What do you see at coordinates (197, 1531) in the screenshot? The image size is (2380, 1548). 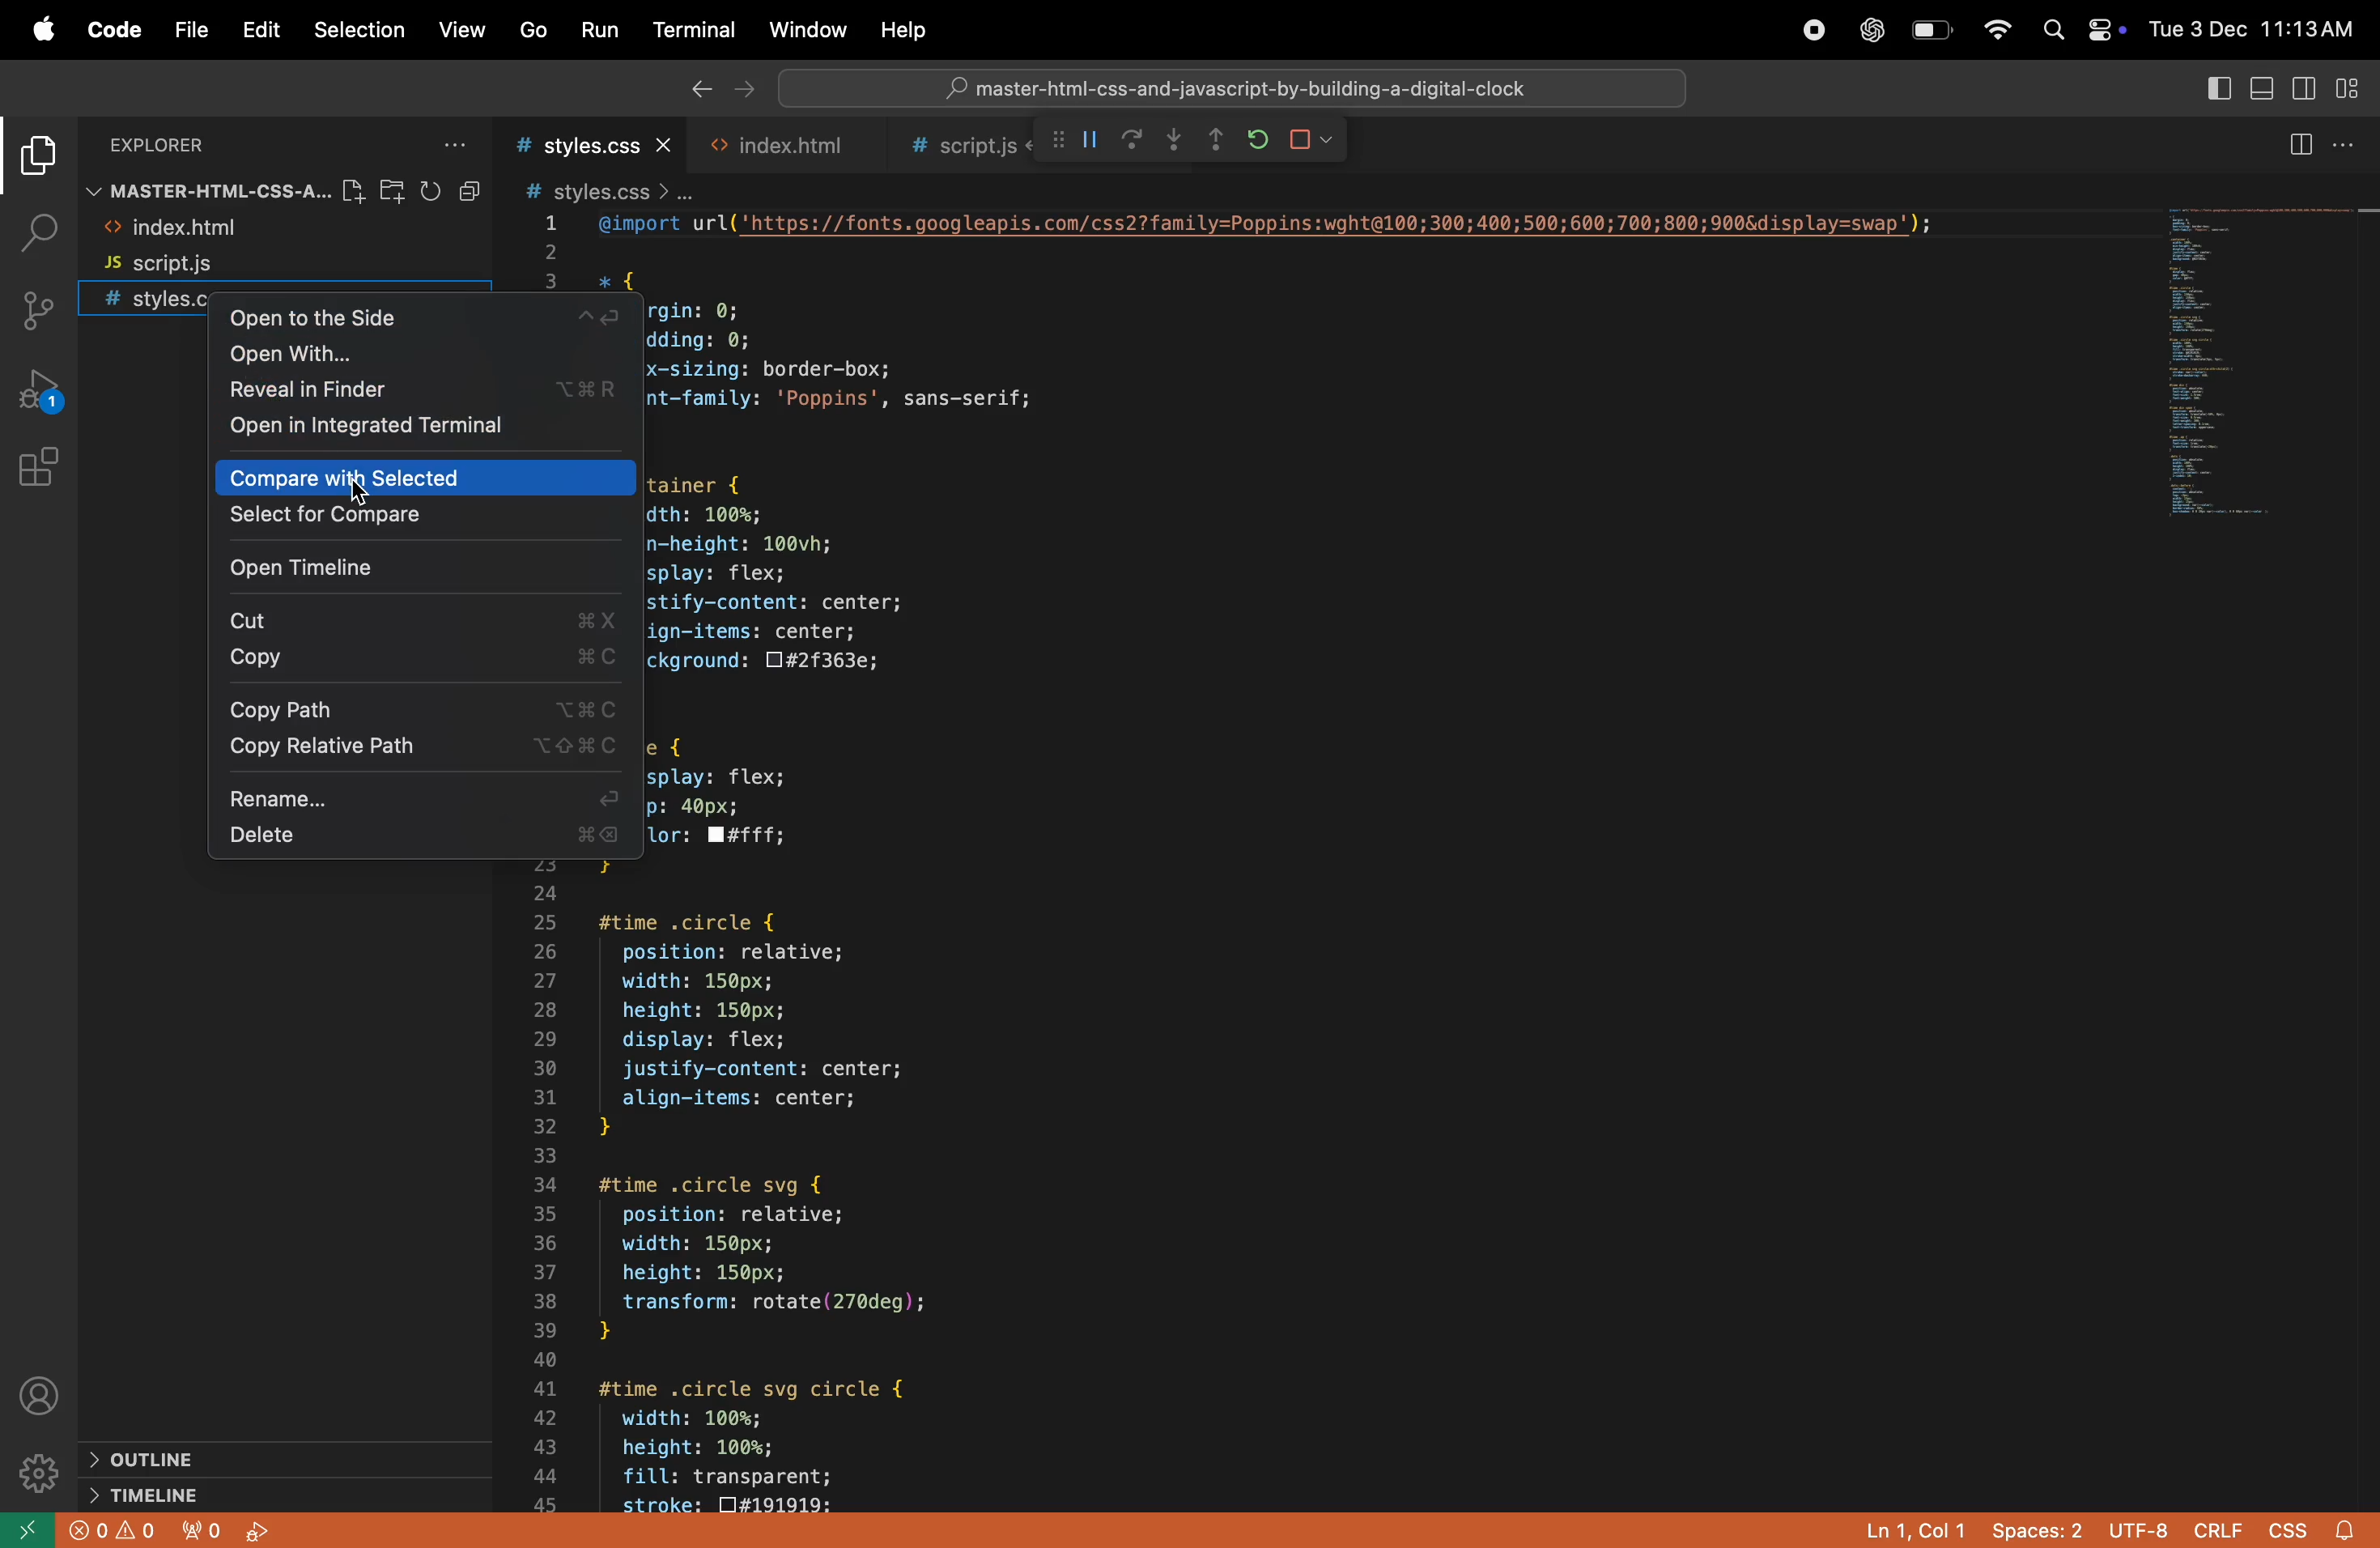 I see `no output forwarded` at bounding box center [197, 1531].